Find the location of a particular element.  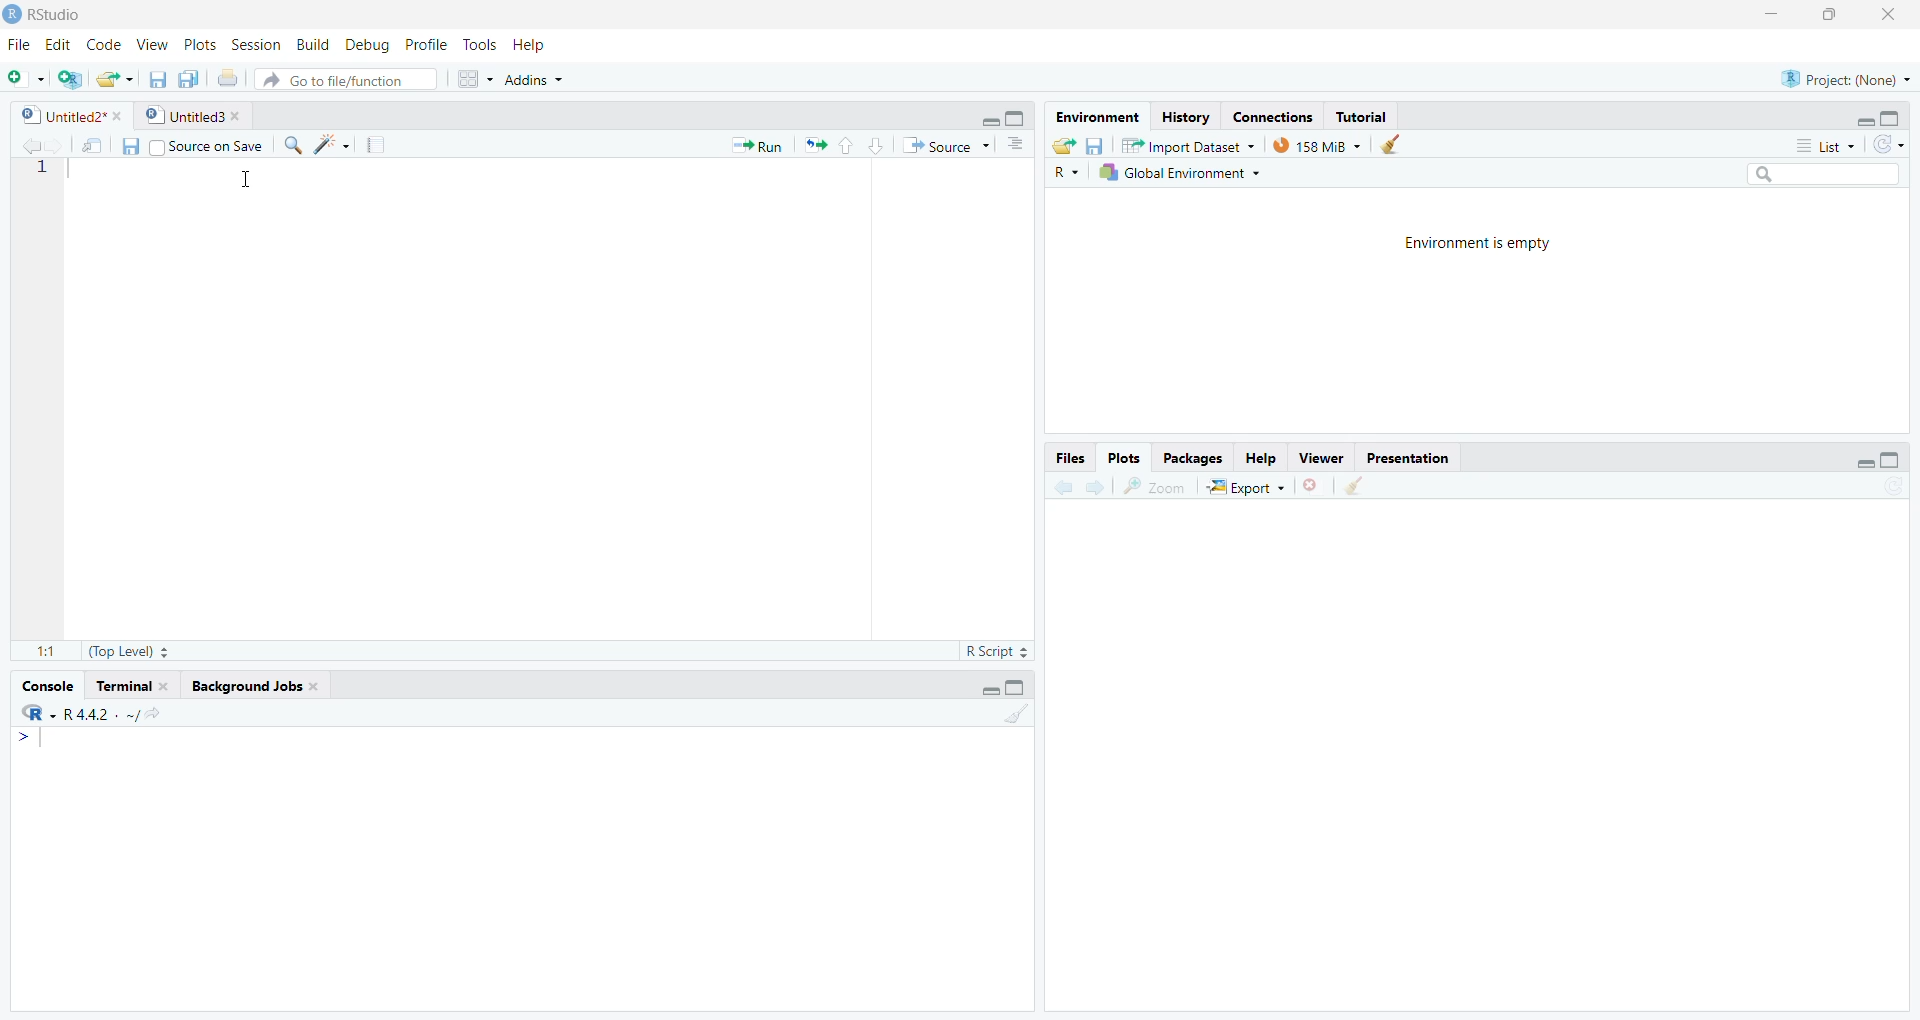

forward/backward is located at coordinates (1085, 483).